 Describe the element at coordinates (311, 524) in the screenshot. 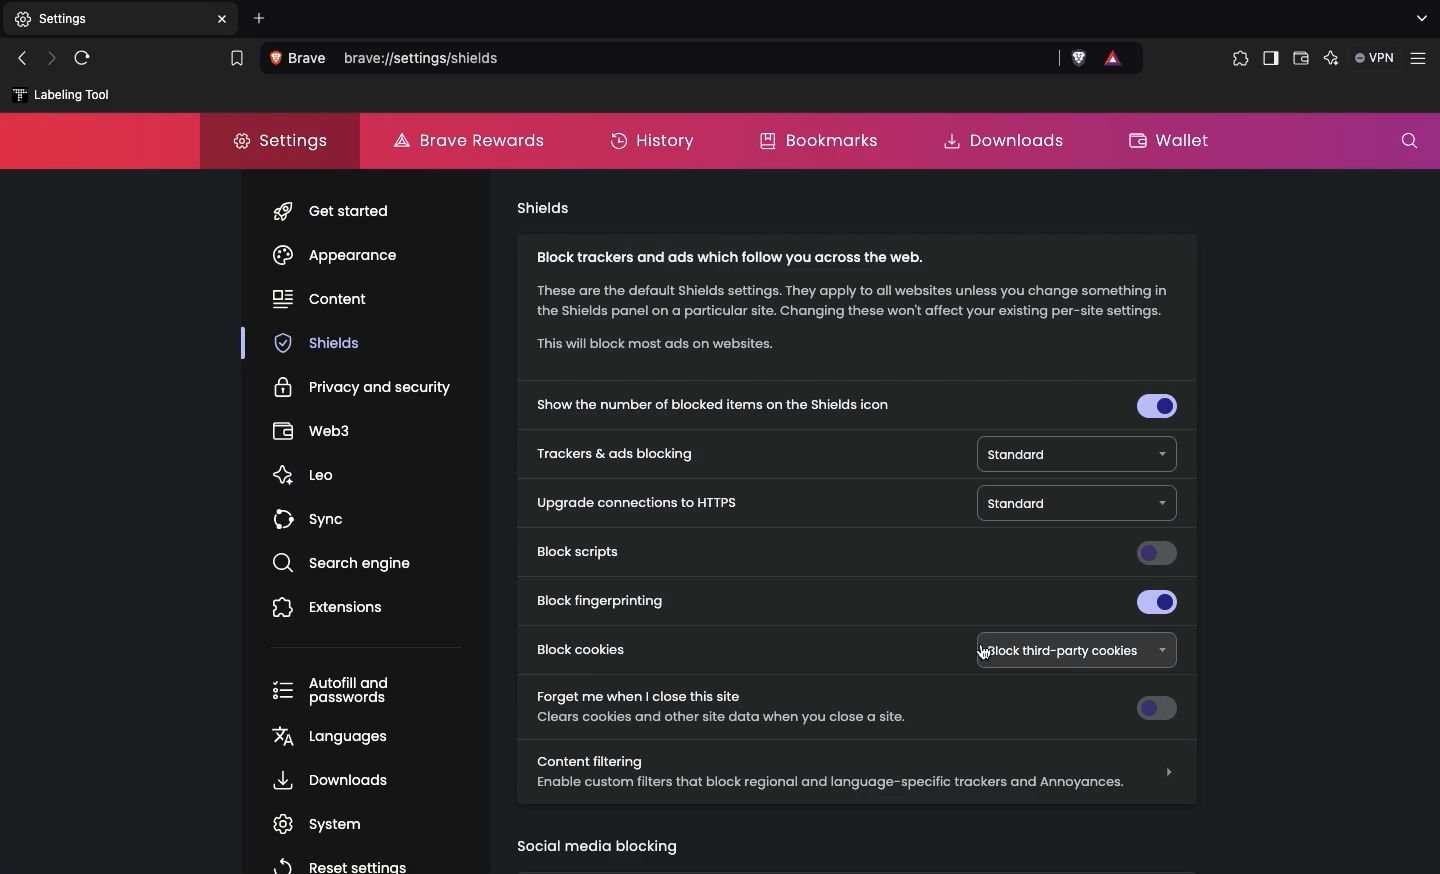

I see `sync` at that location.